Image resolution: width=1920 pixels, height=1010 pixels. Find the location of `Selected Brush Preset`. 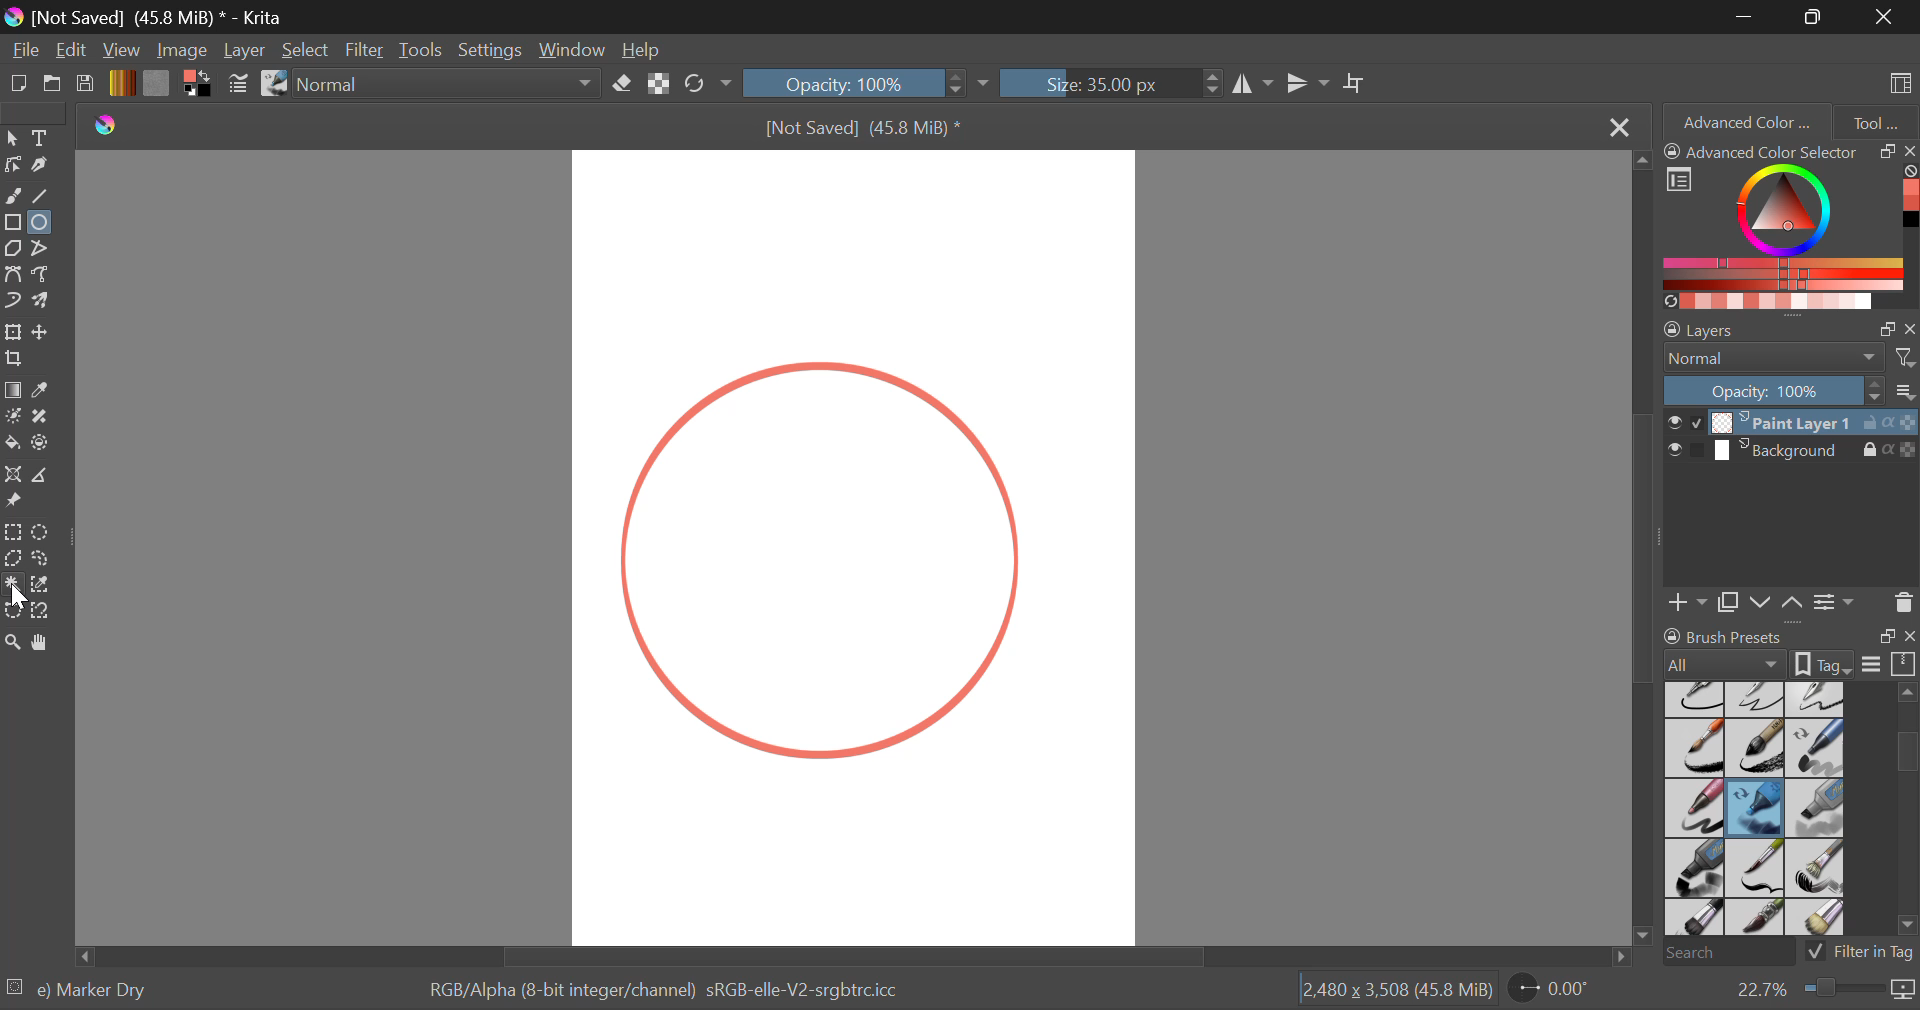

Selected Brush Preset is located at coordinates (82, 987).